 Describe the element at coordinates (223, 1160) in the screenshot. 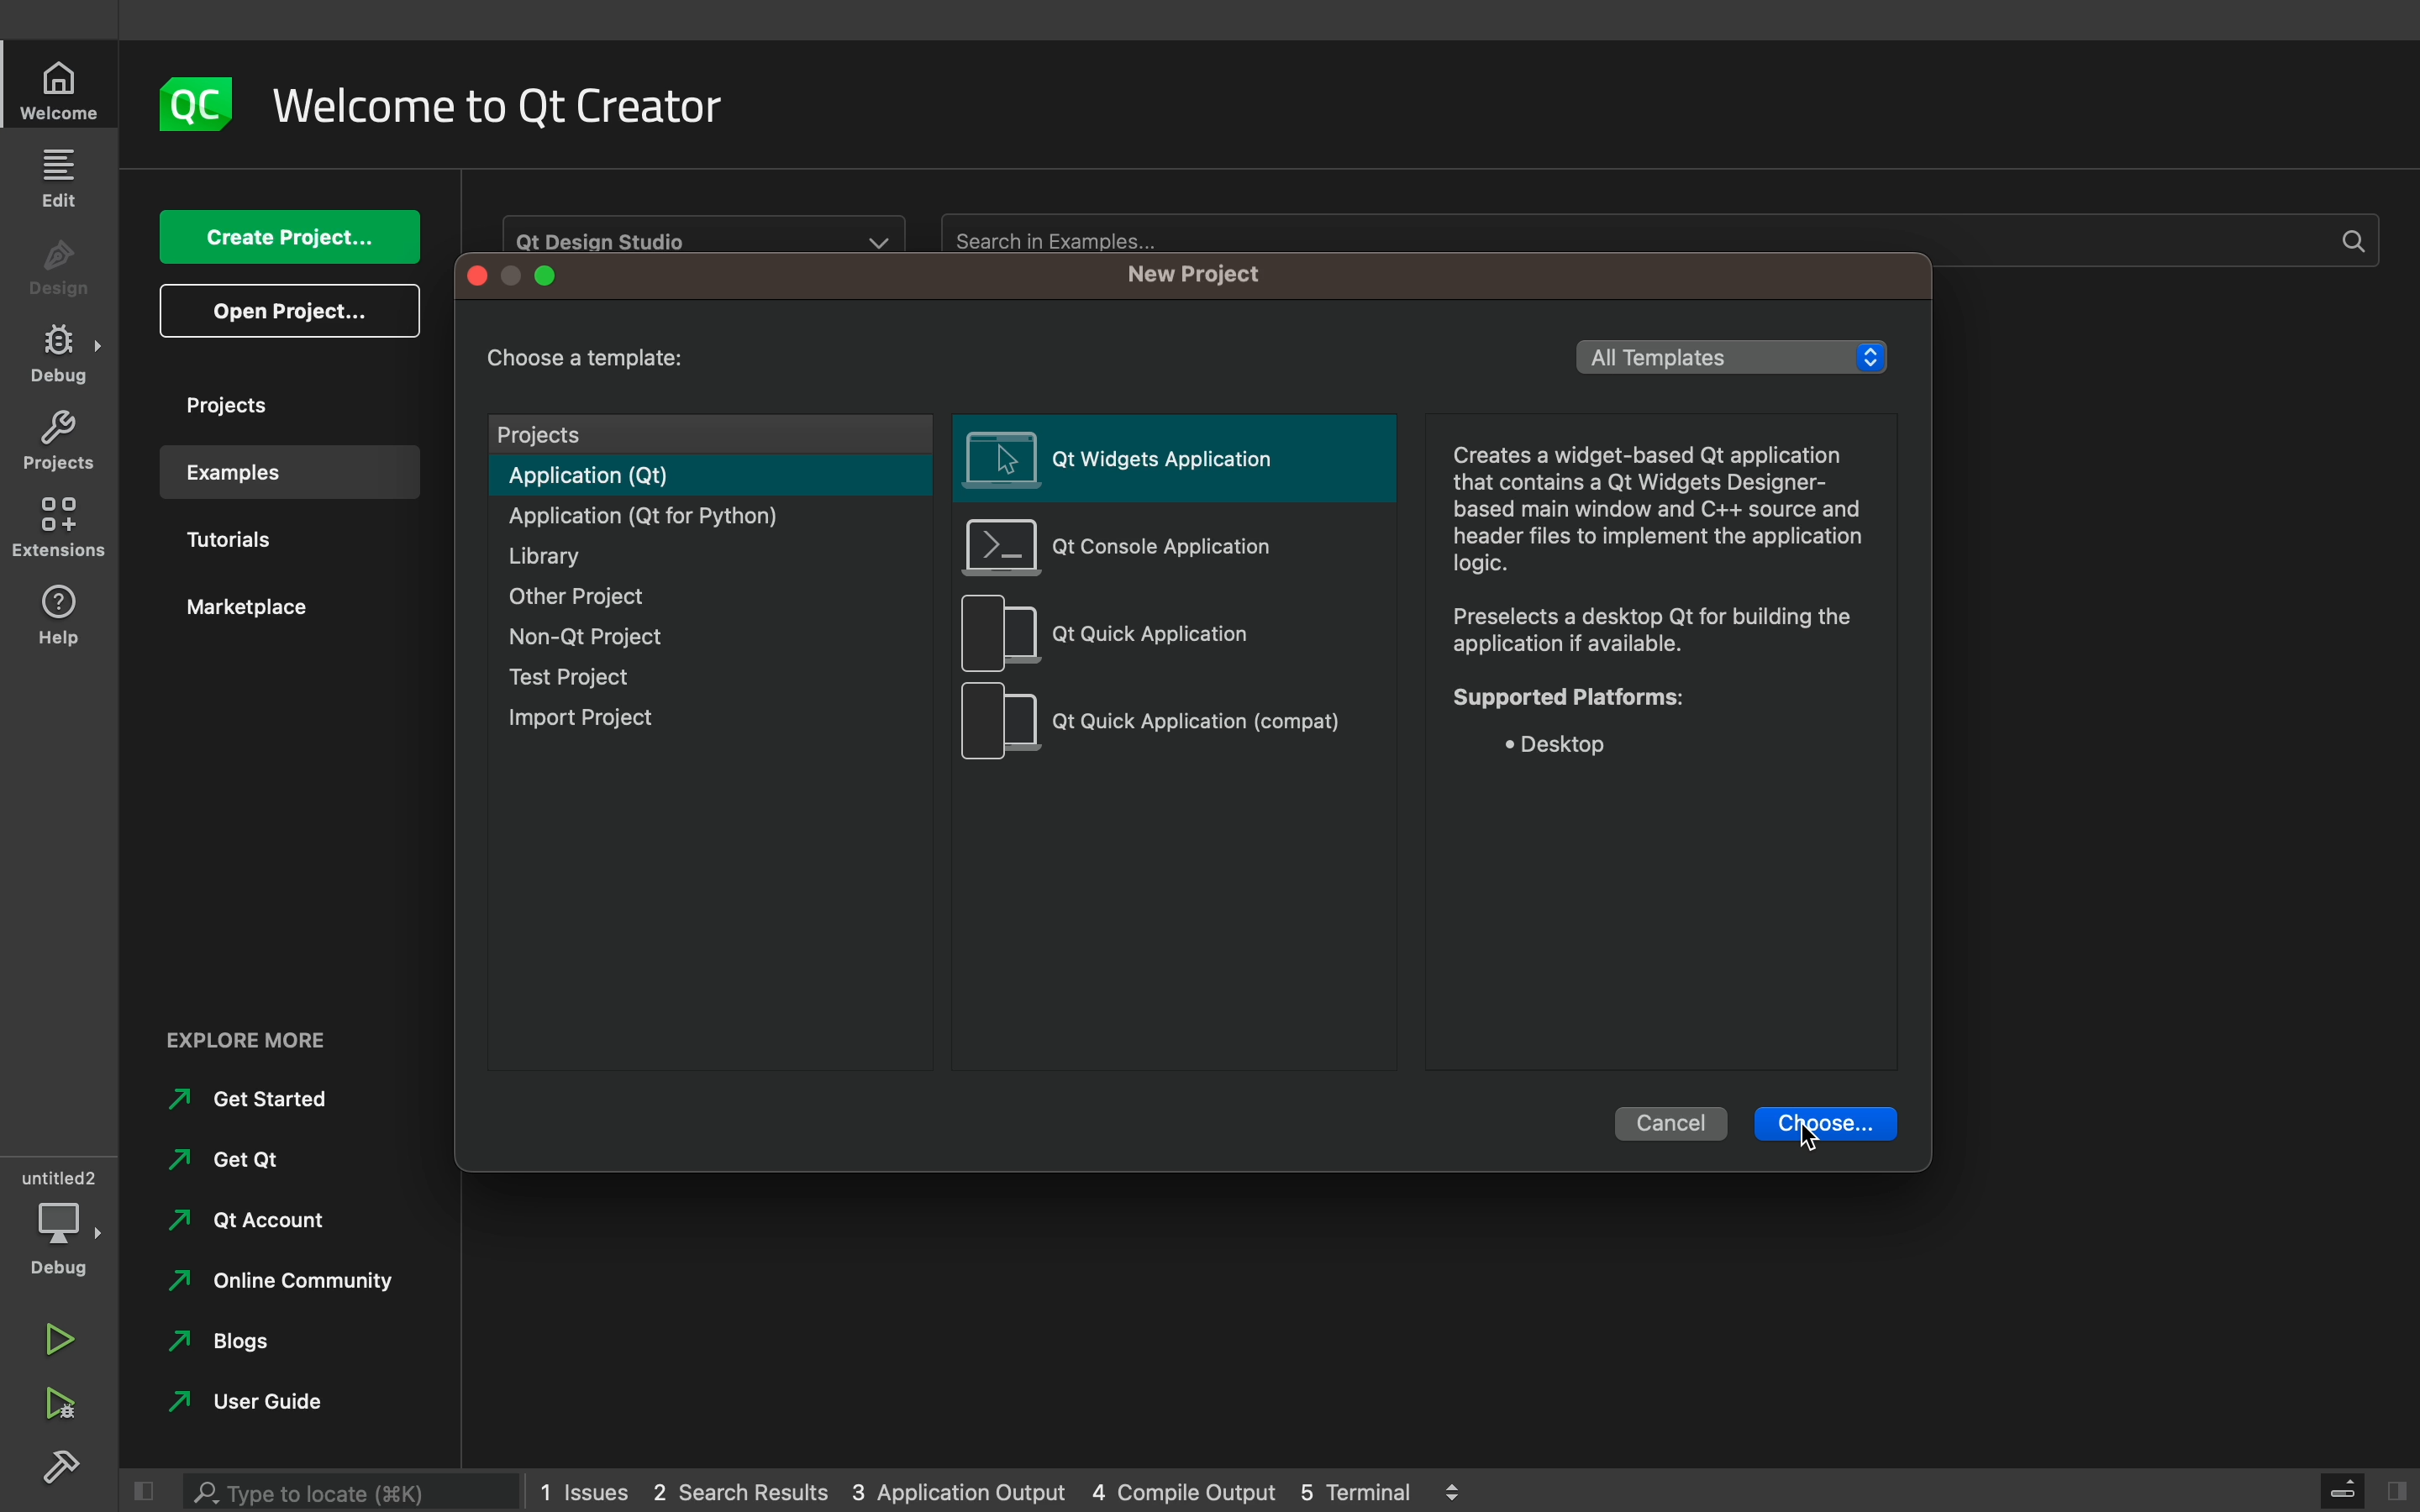

I see `get qt` at that location.